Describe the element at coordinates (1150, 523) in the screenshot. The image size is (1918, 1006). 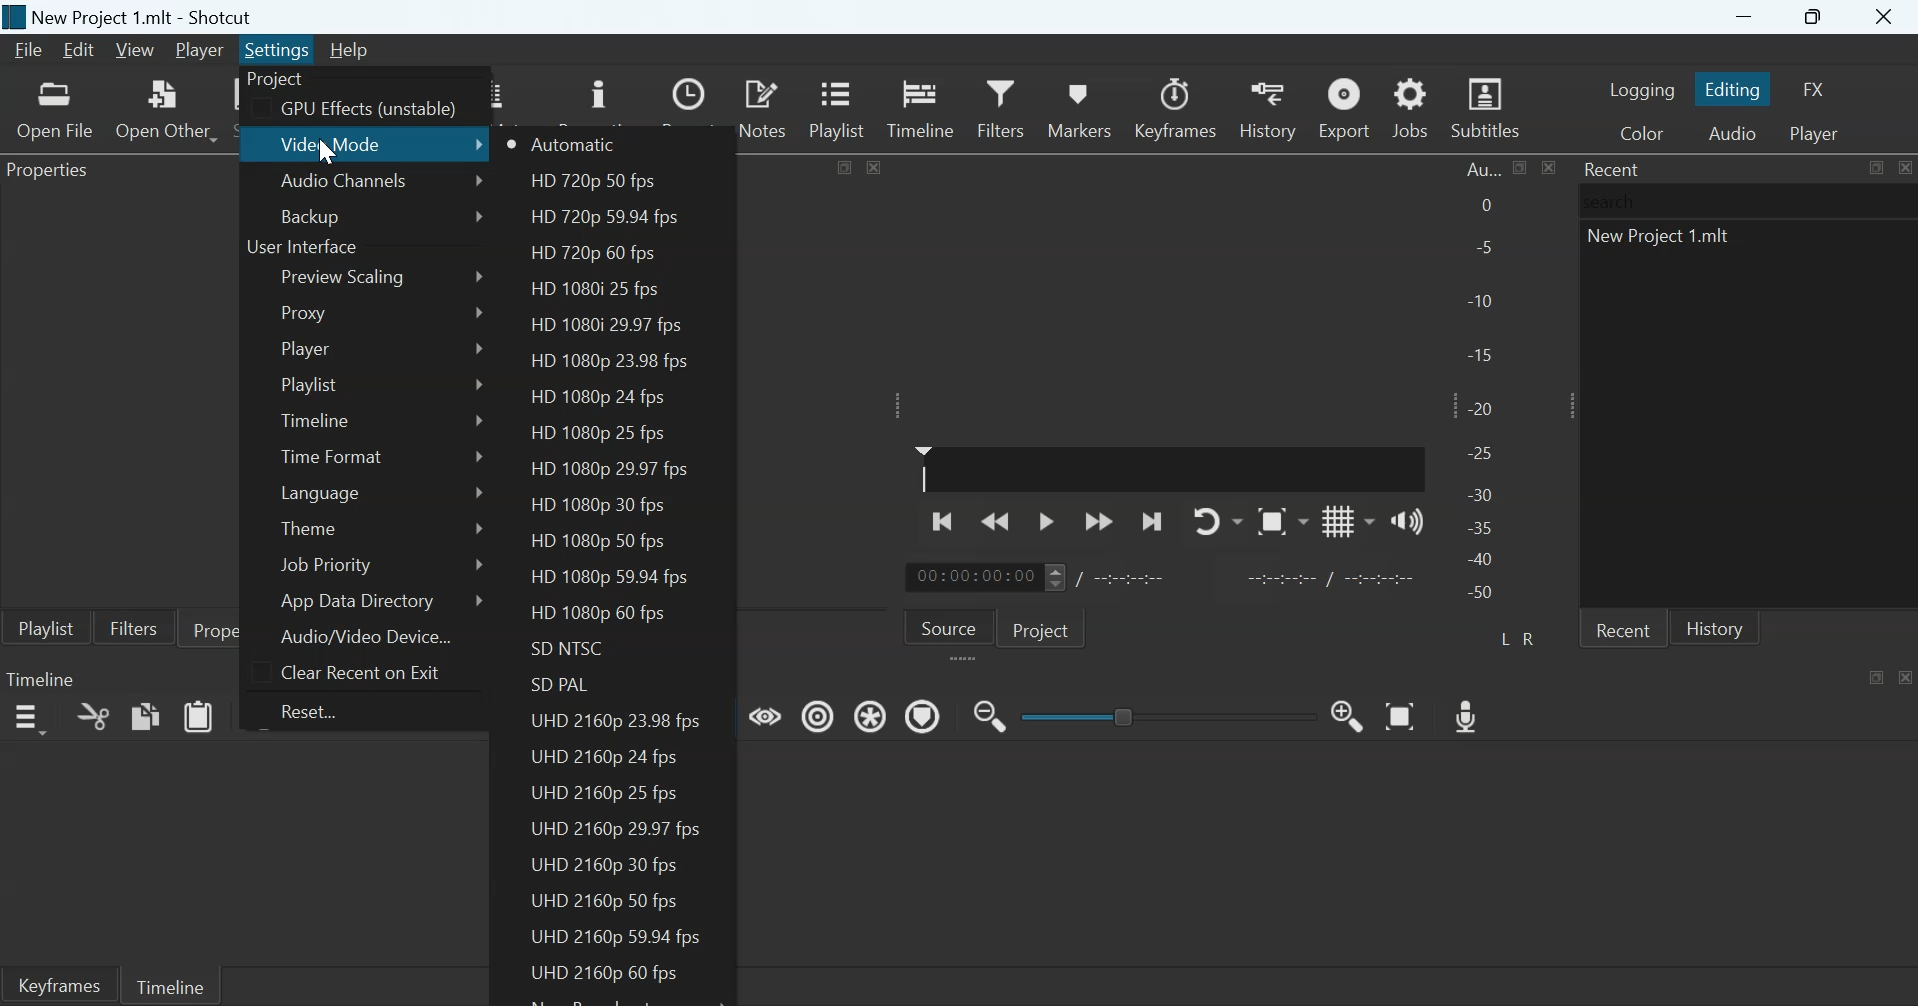
I see `Skip to the next point` at that location.